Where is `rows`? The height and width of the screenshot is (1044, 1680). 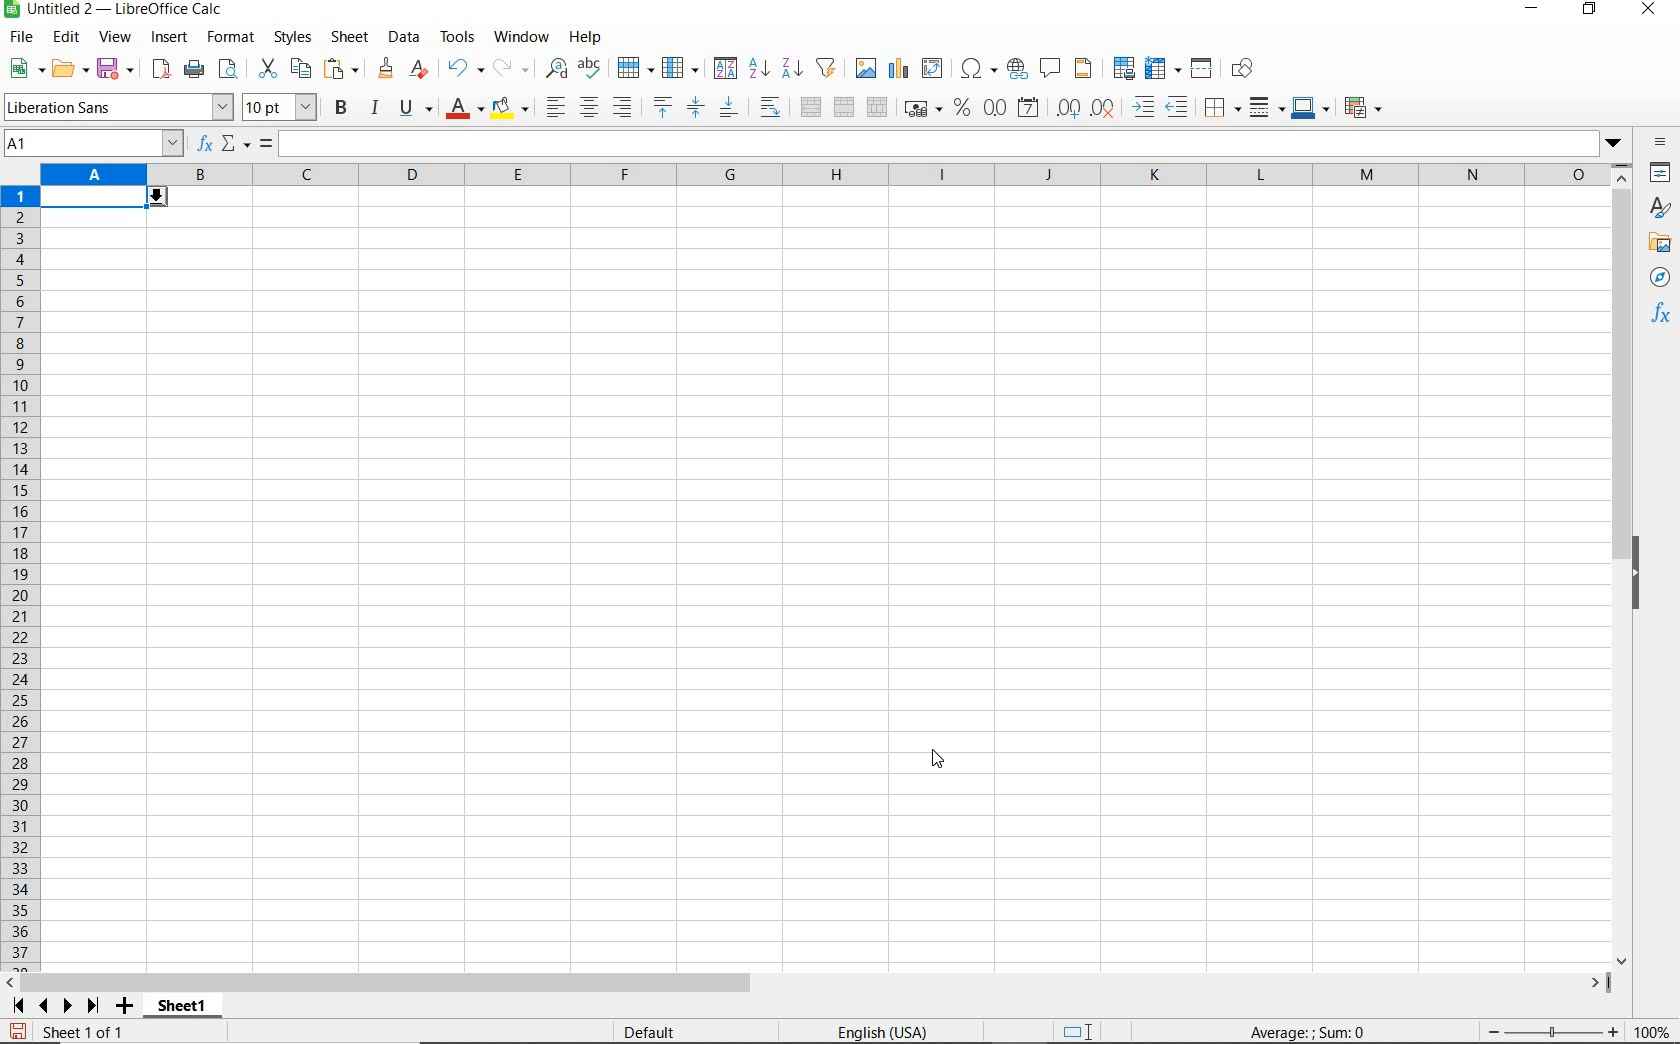 rows is located at coordinates (21, 579).